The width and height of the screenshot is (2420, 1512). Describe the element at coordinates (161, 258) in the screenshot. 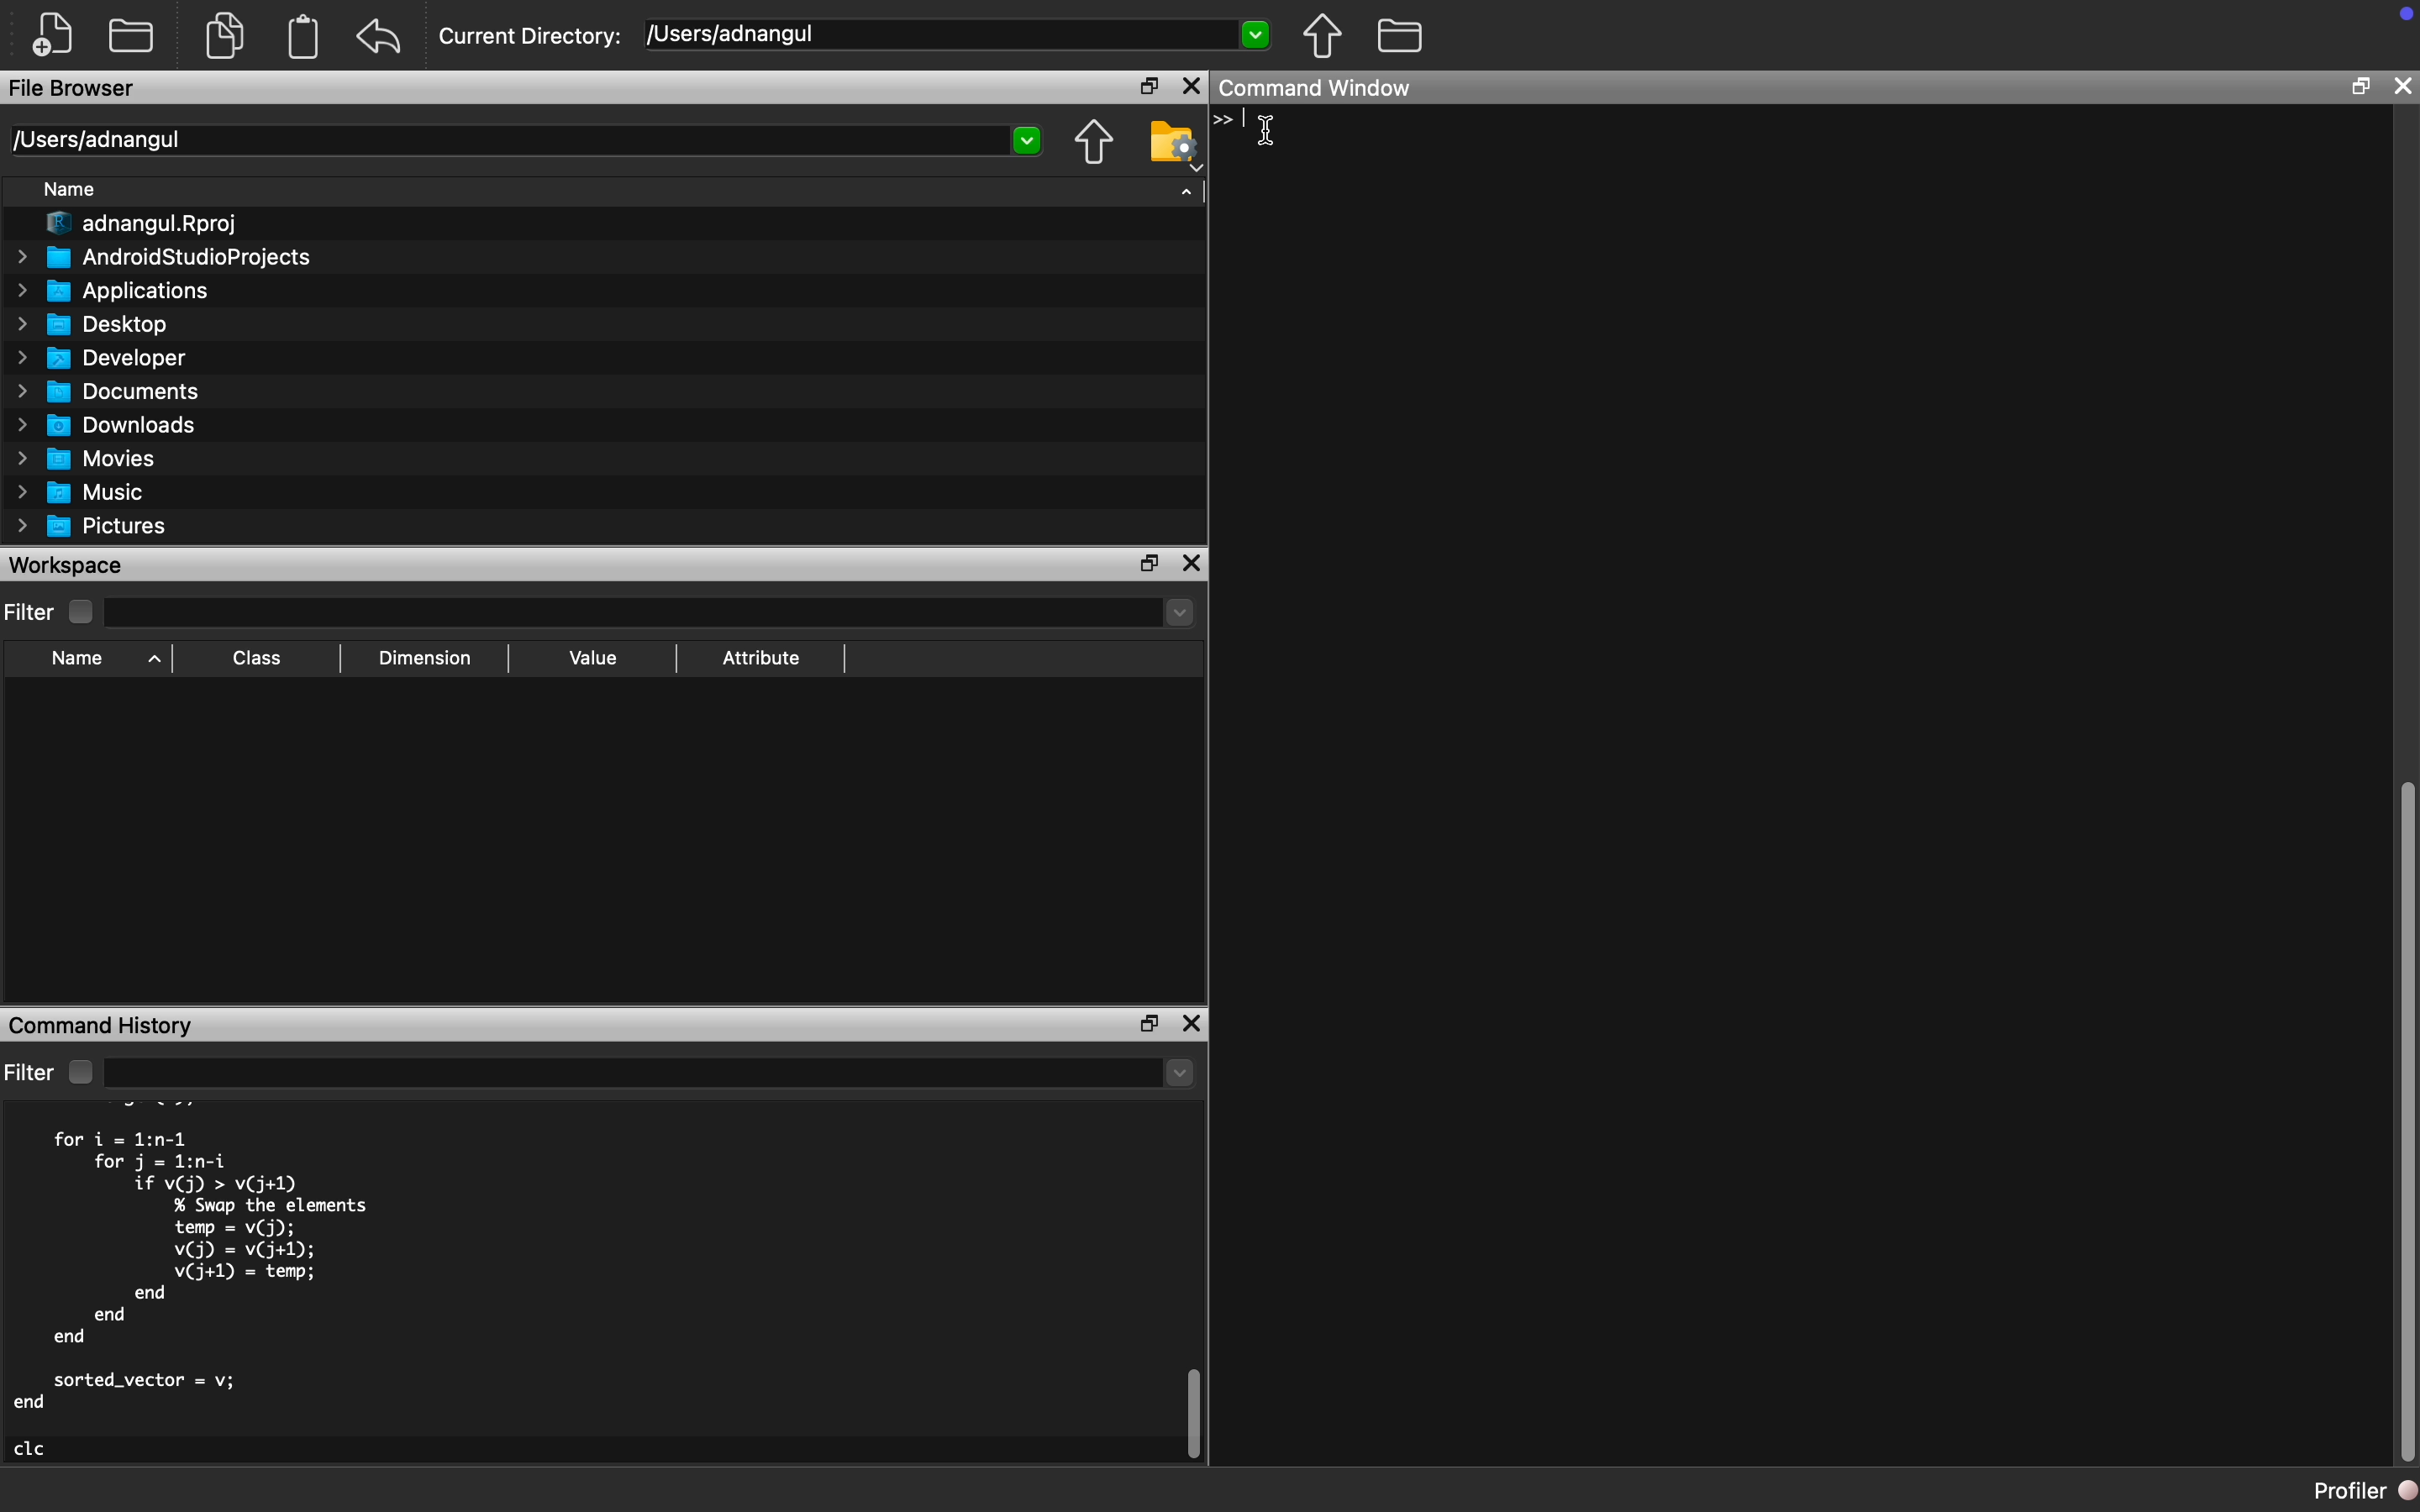

I see `AndroidStudioProjects` at that location.